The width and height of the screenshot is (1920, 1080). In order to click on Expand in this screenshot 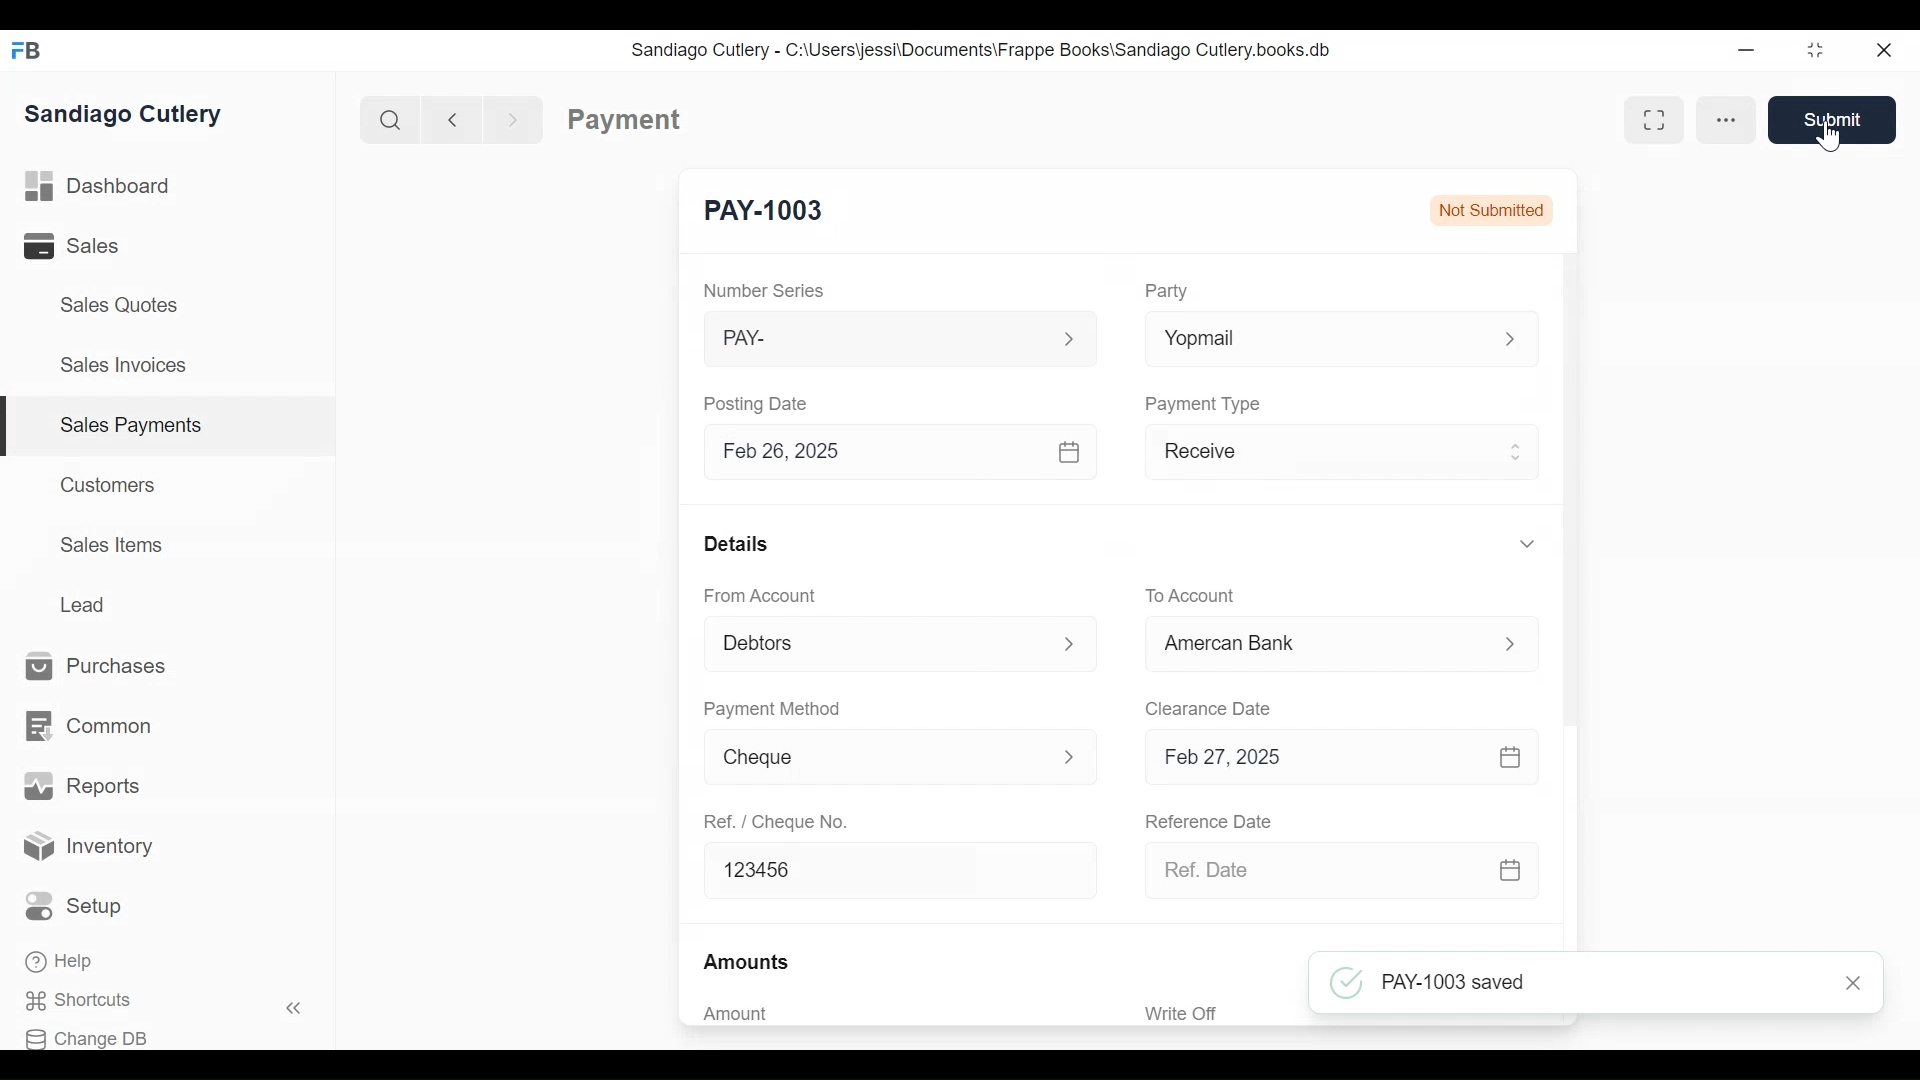, I will do `click(1511, 644)`.